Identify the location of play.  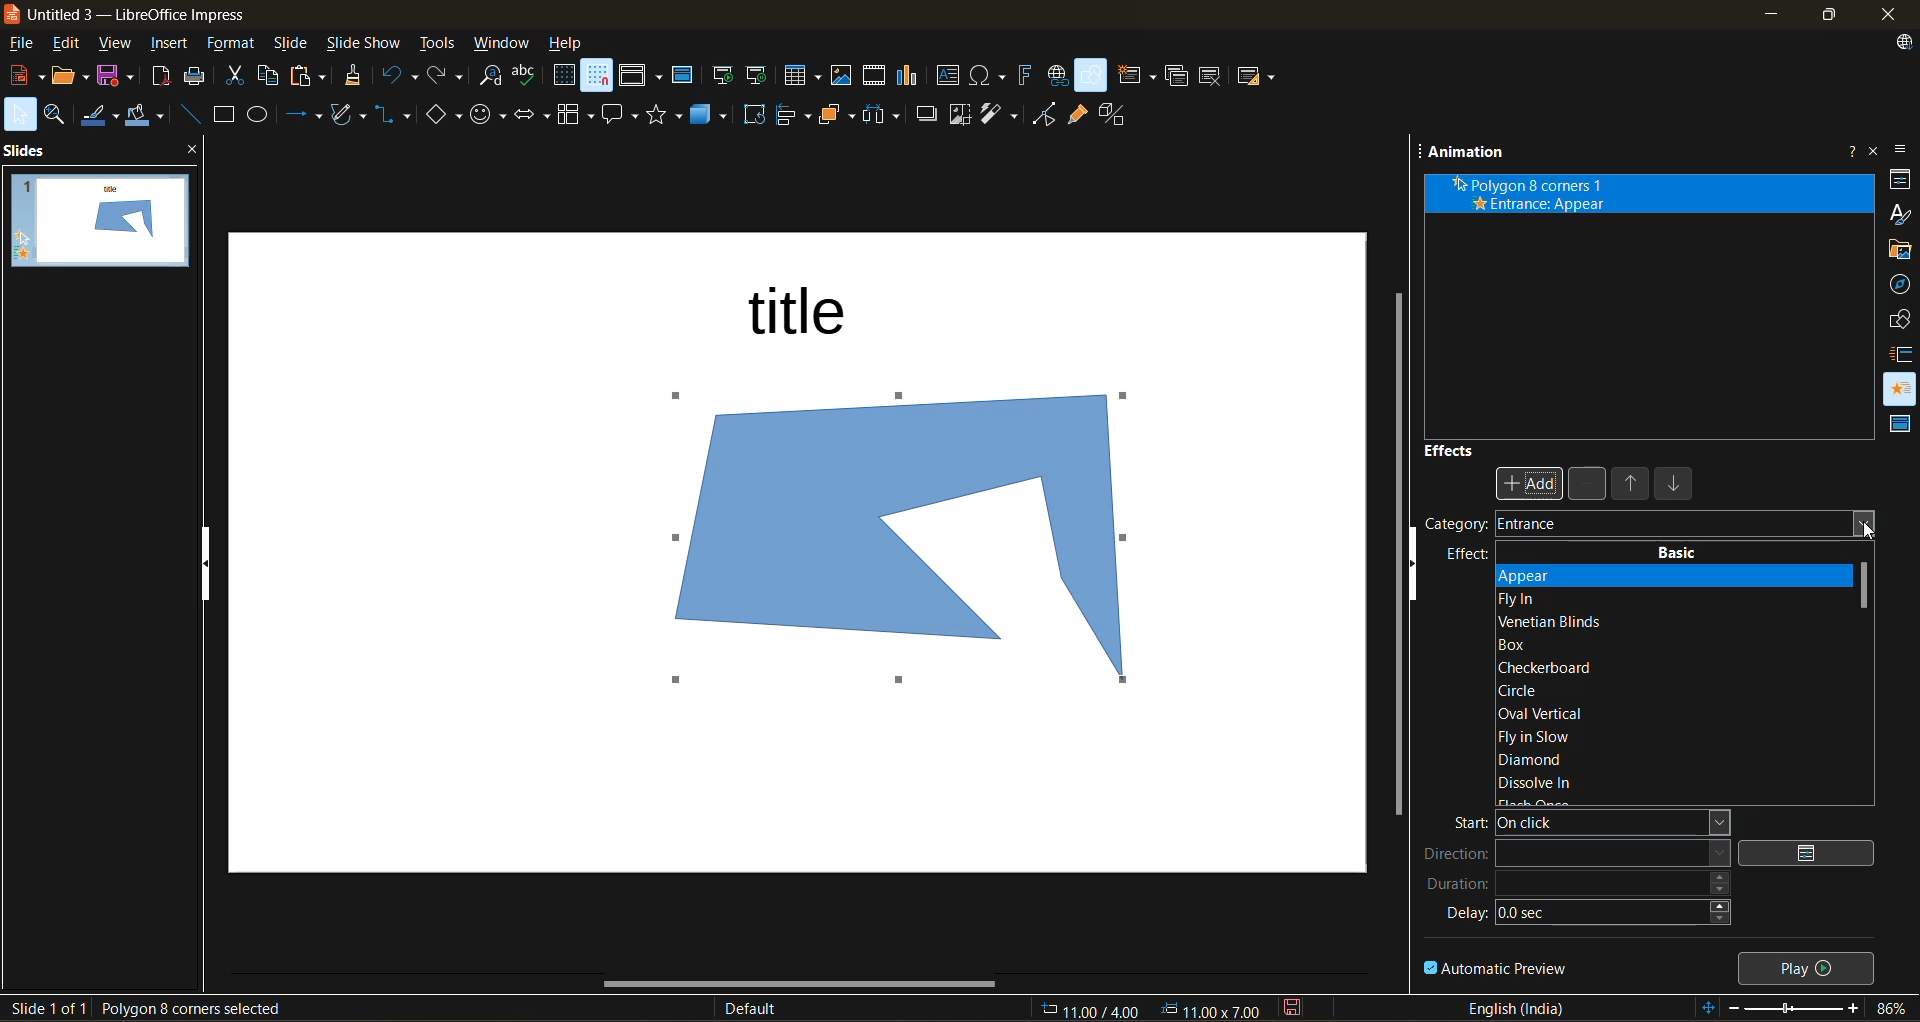
(1811, 966).